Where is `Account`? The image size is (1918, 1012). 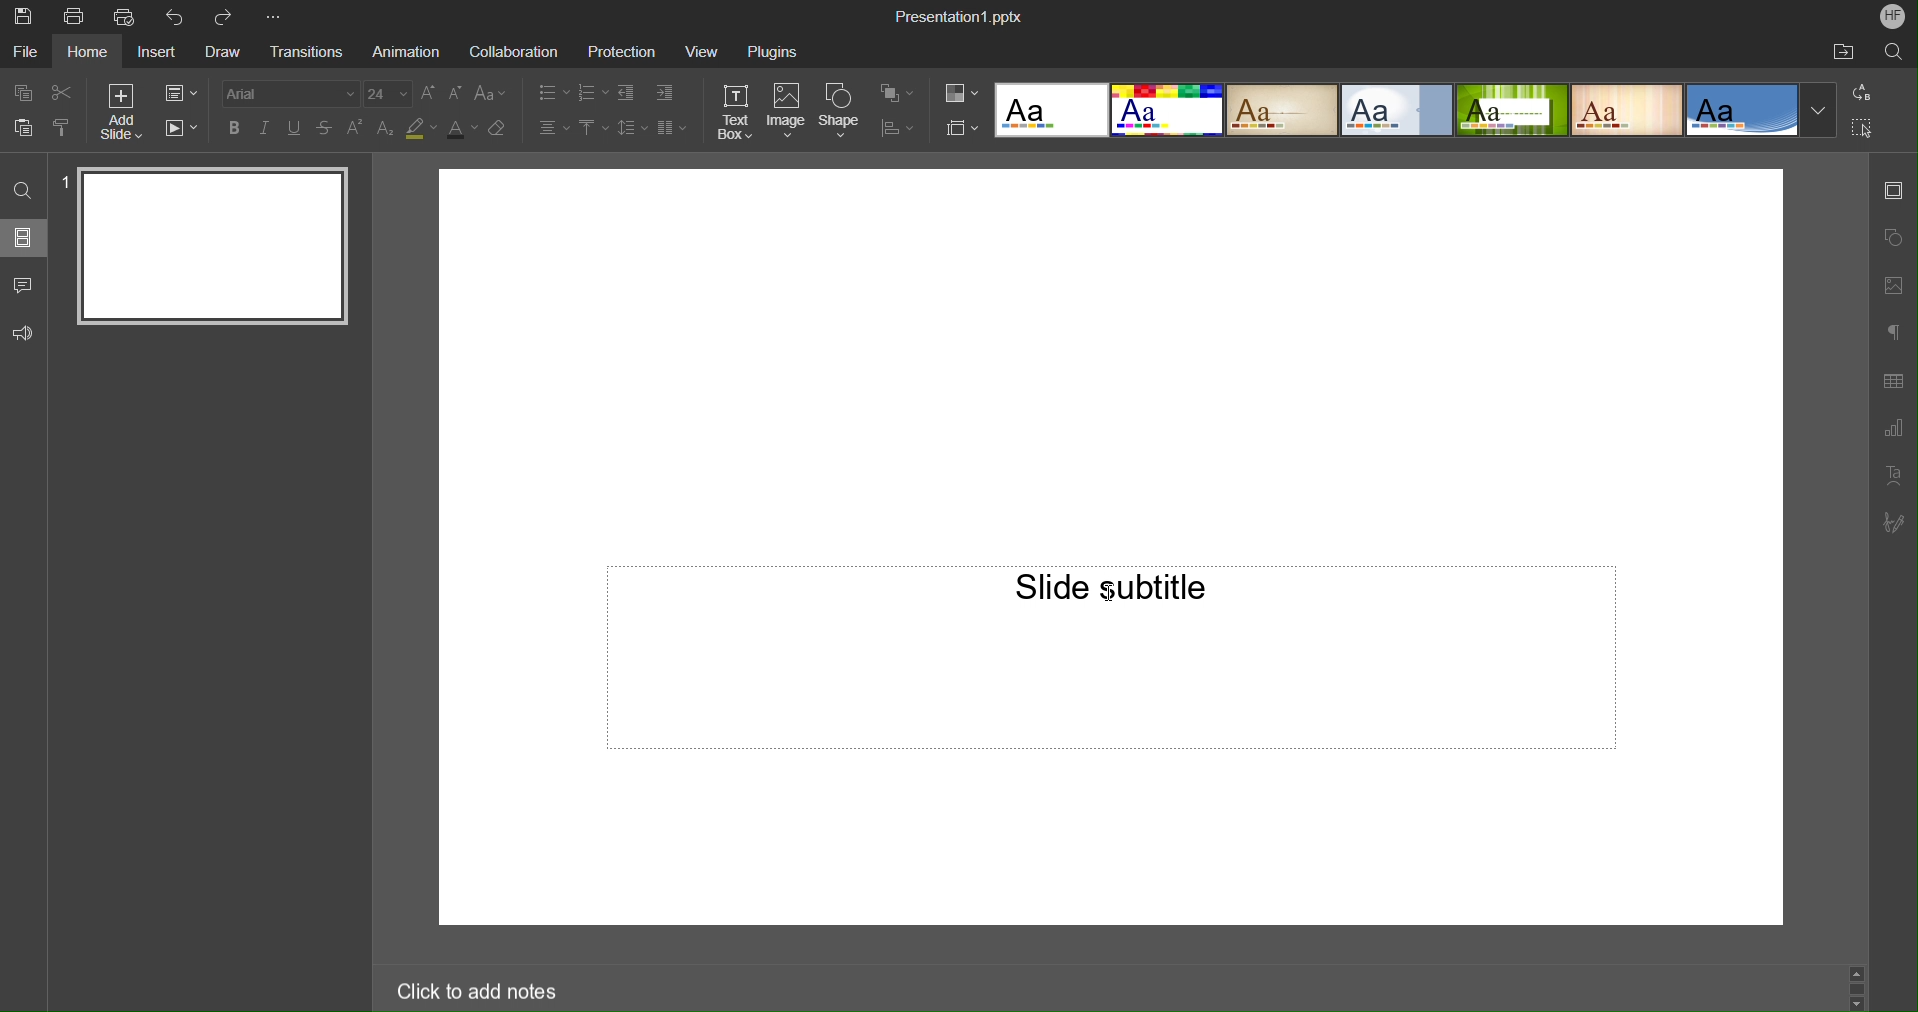
Account is located at coordinates (1893, 17).